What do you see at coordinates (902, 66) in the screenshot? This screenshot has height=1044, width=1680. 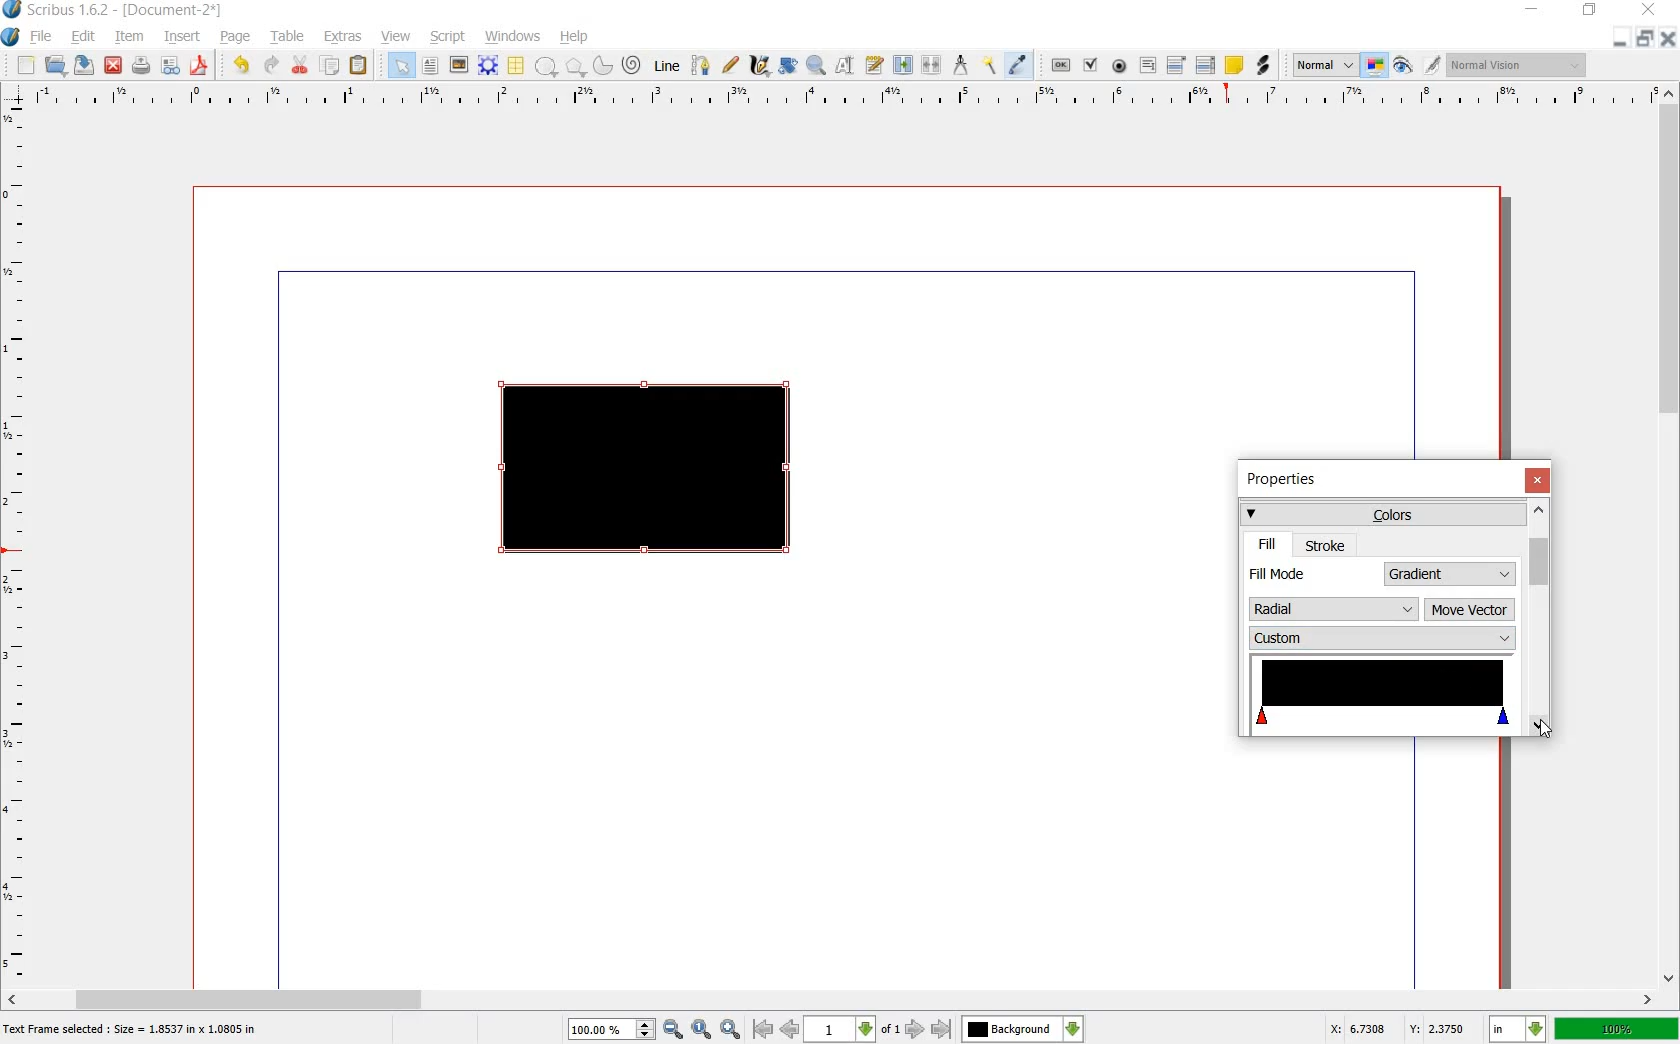 I see `link text frame` at bounding box center [902, 66].